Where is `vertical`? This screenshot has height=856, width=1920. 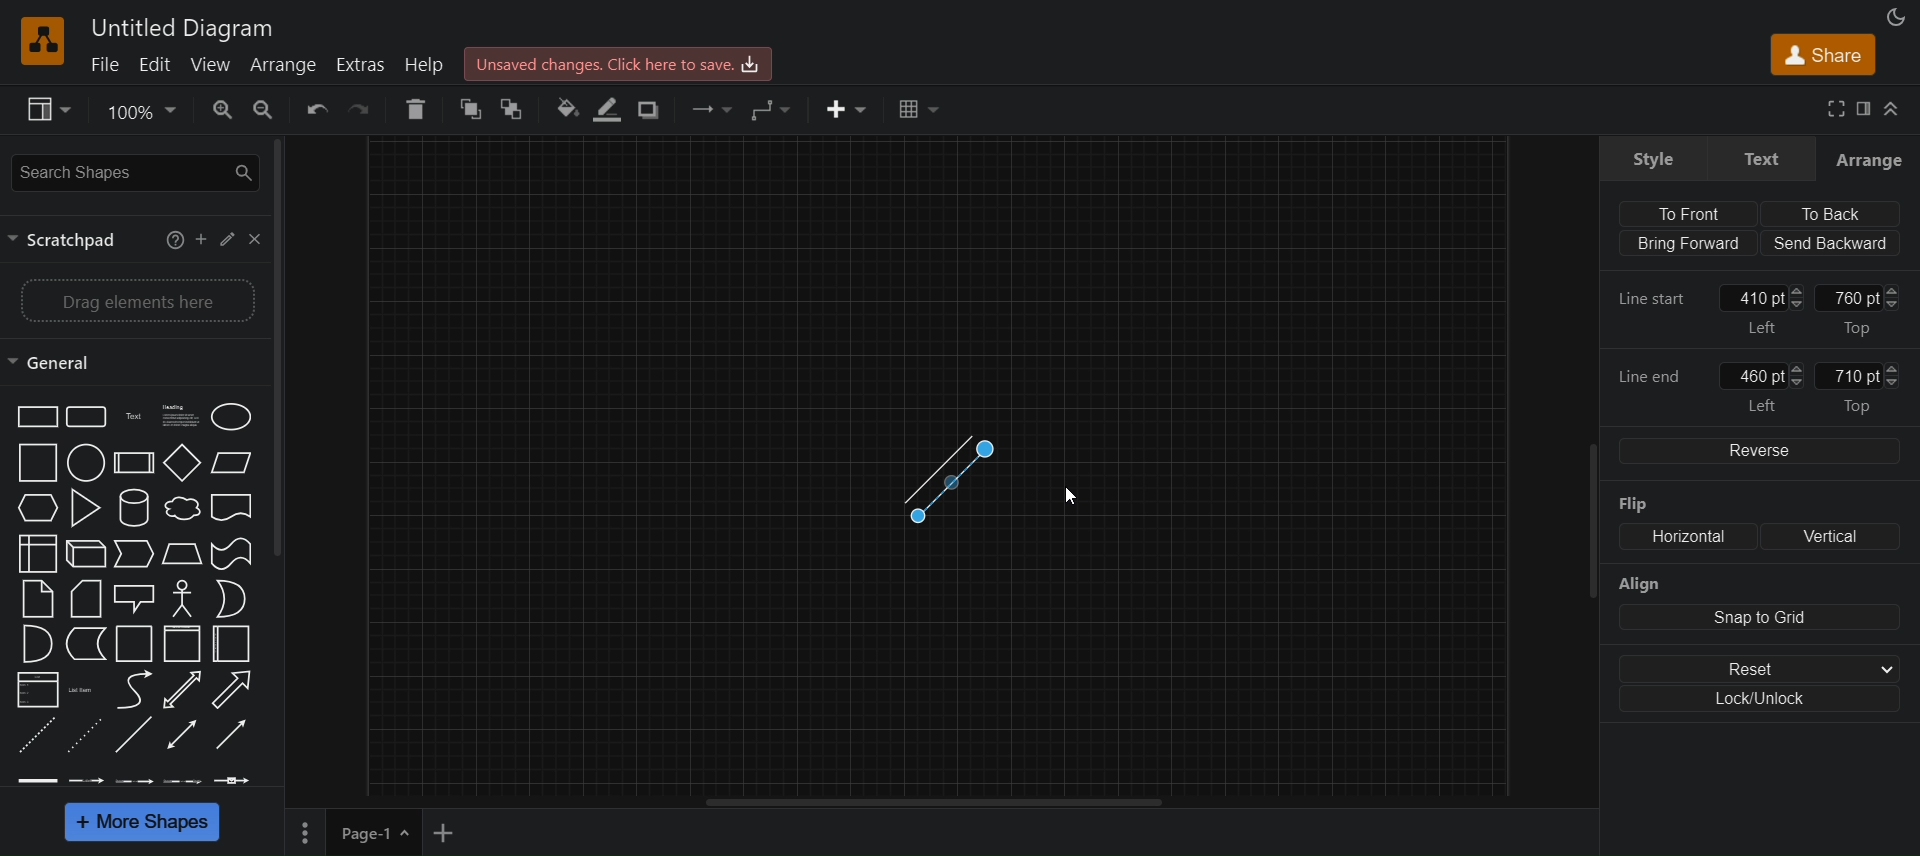 vertical is located at coordinates (1828, 536).